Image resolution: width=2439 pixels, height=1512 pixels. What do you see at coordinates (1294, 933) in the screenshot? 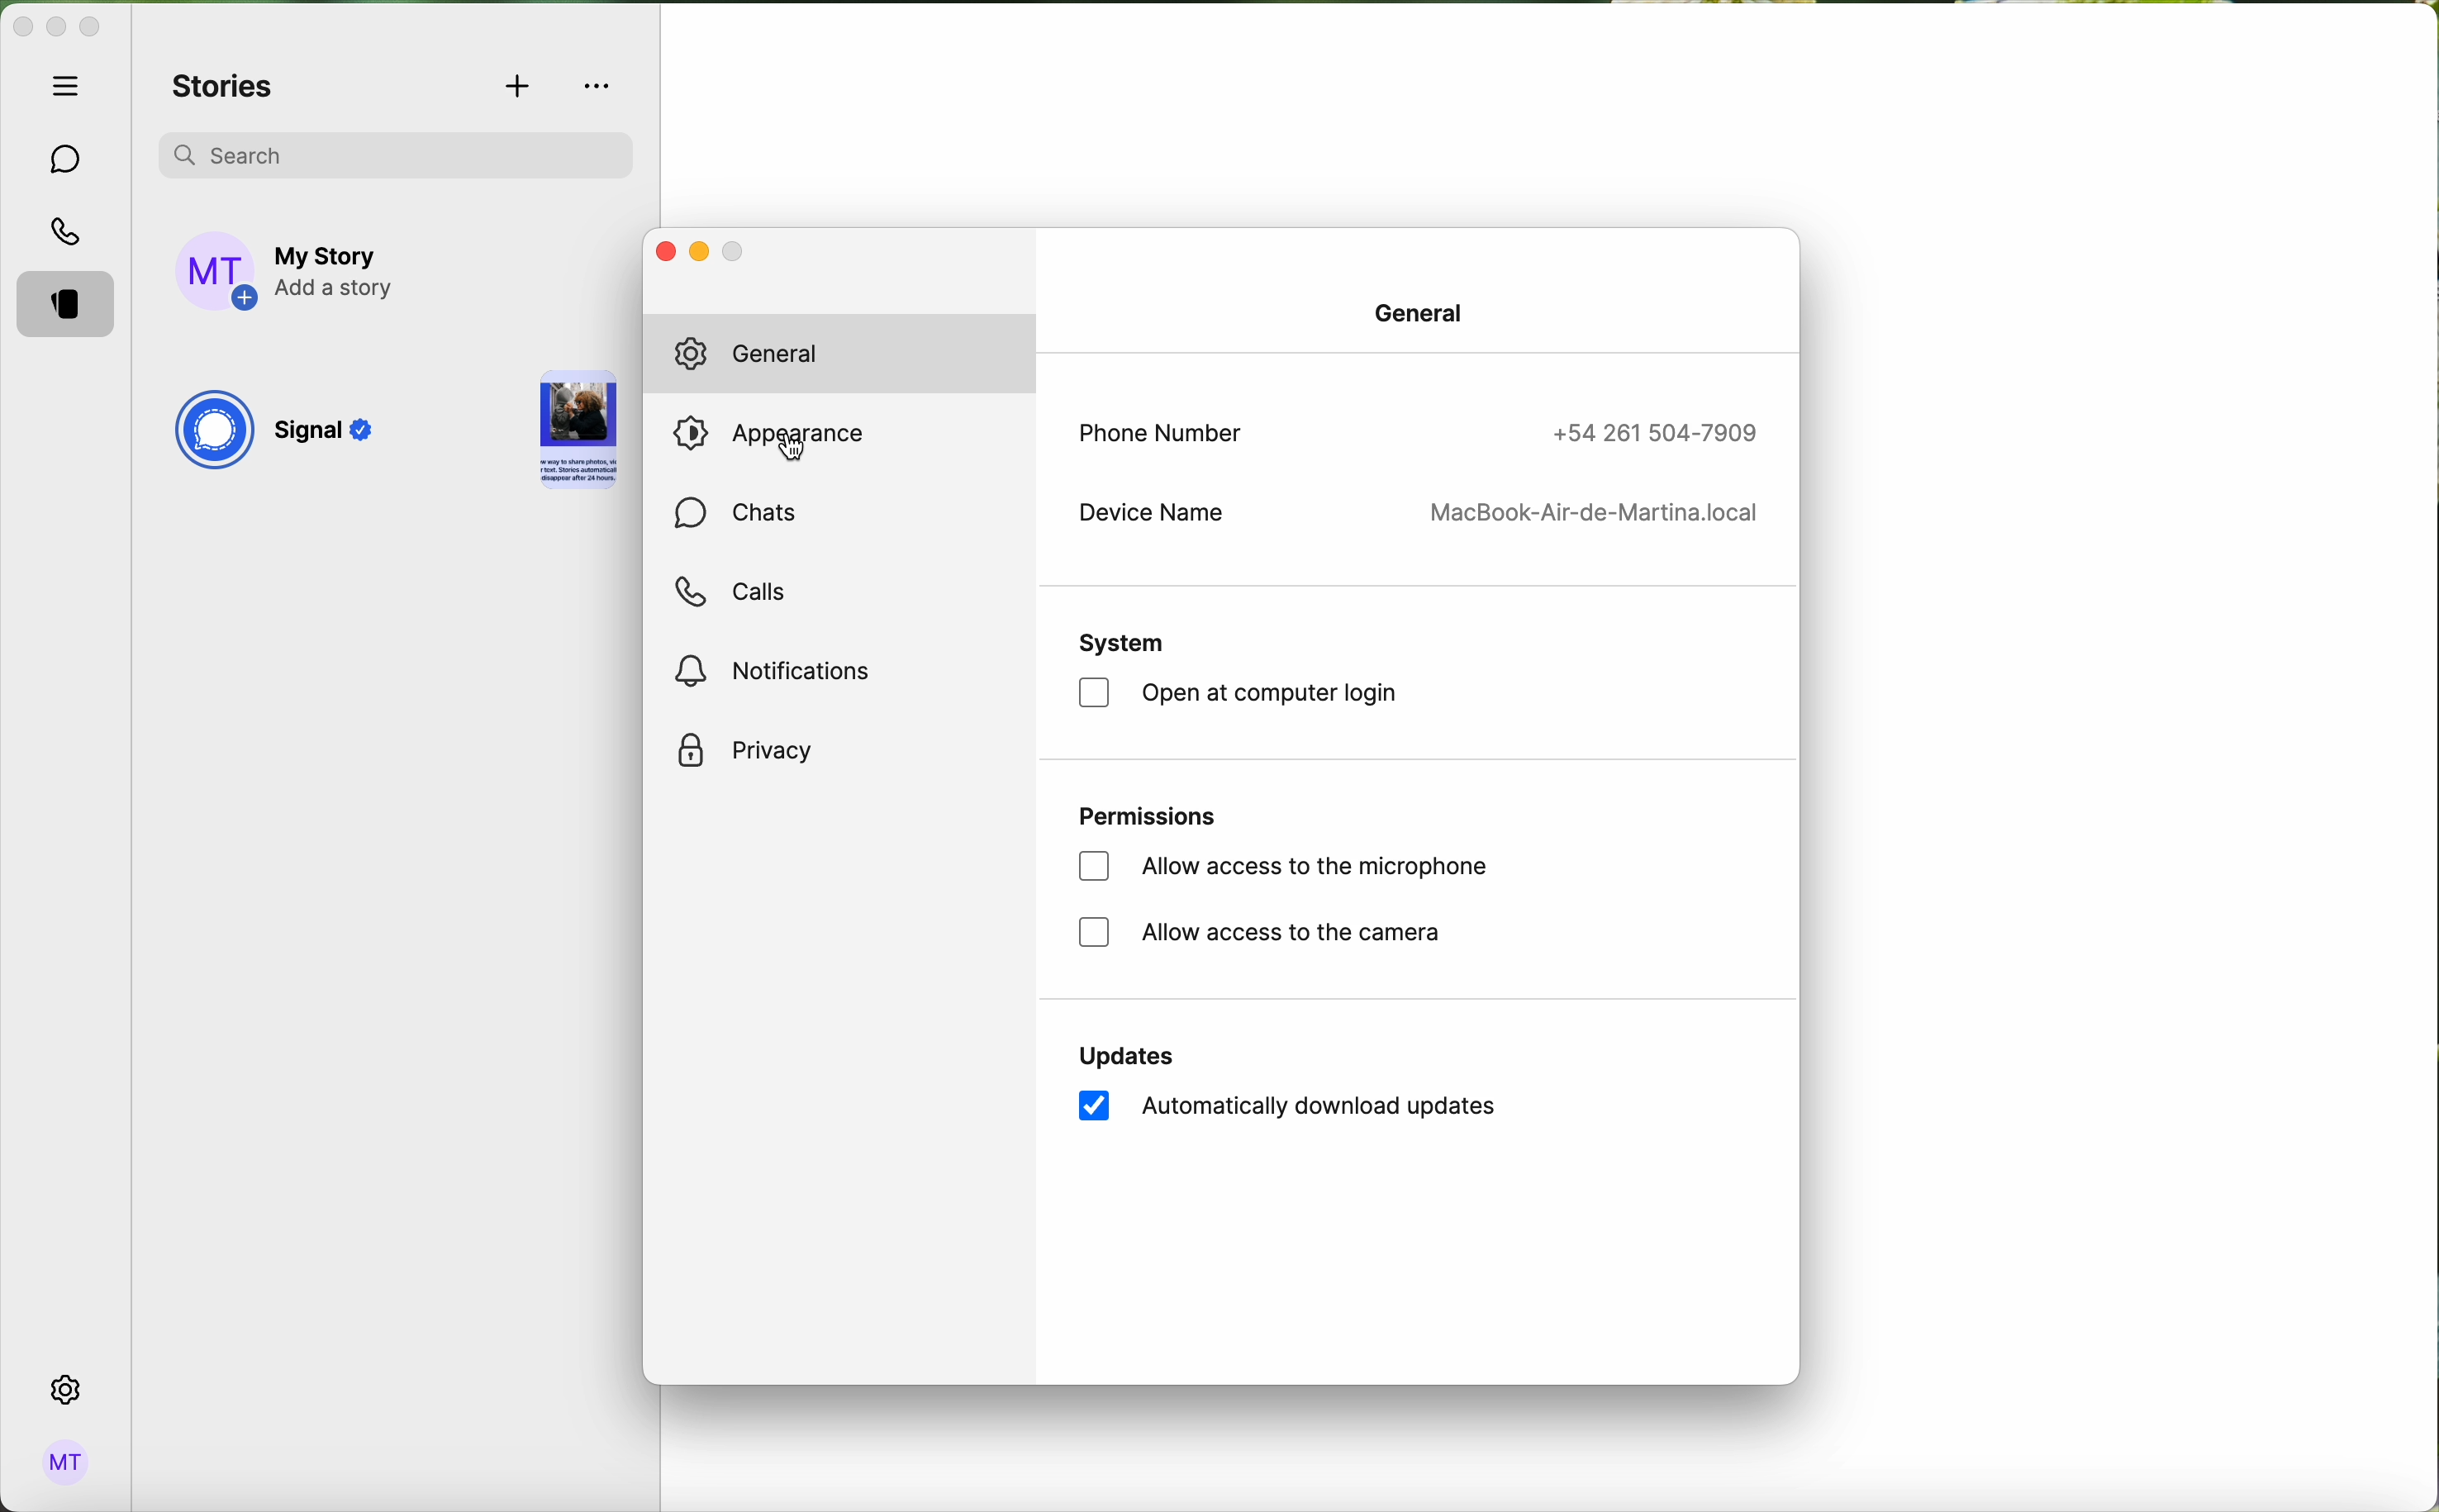
I see `allow access to the camera` at bounding box center [1294, 933].